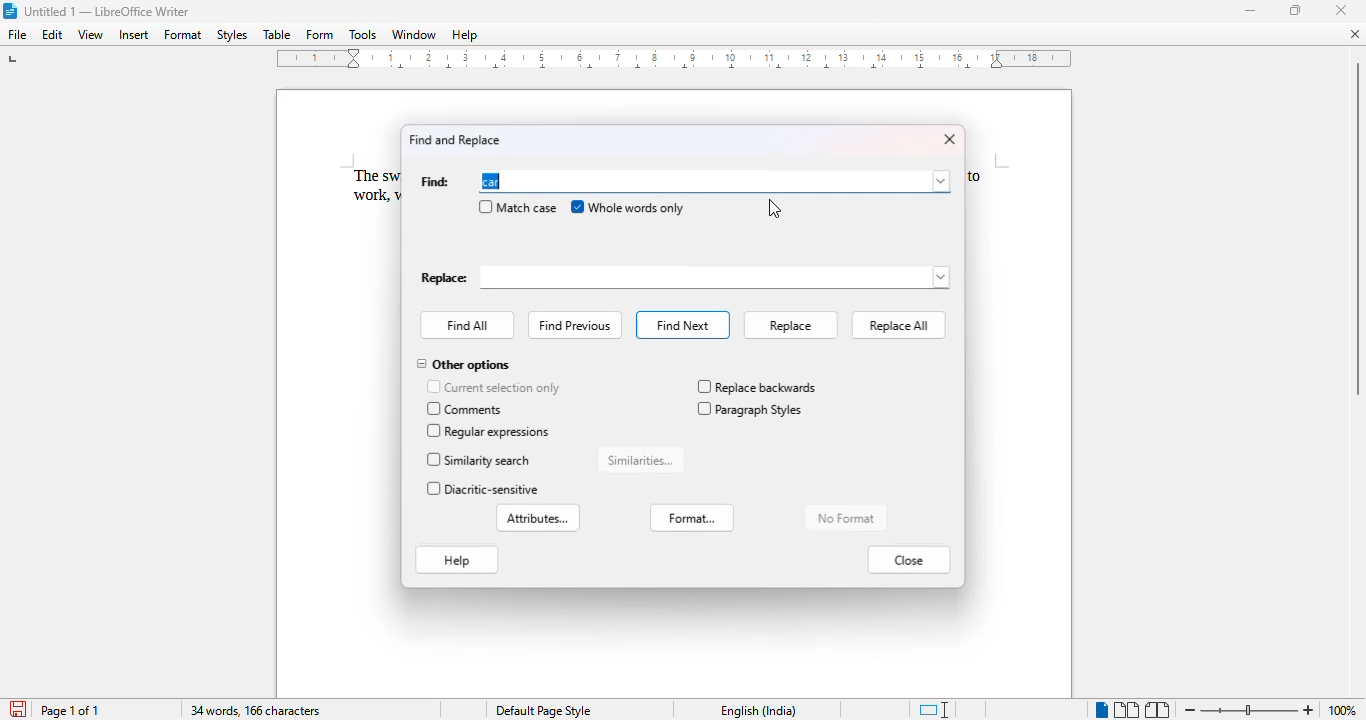  Describe the element at coordinates (1297, 10) in the screenshot. I see `maximize` at that location.